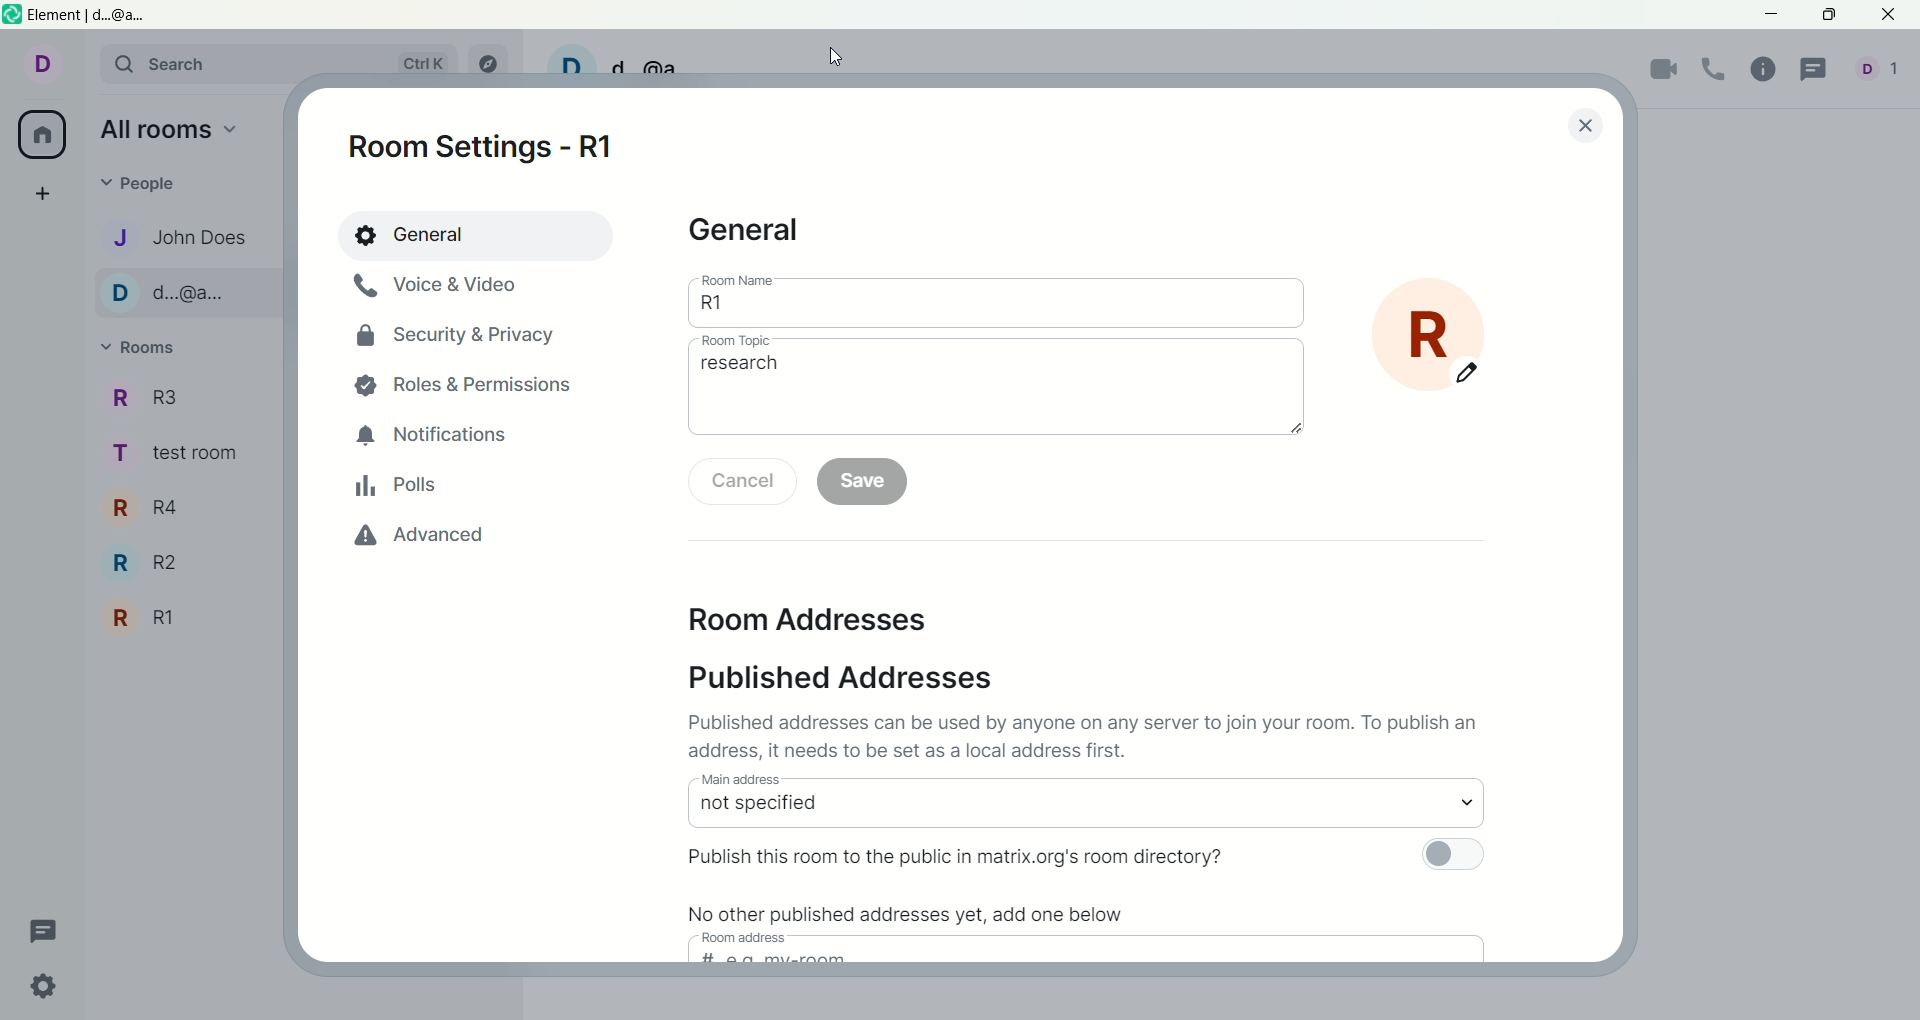 This screenshot has height=1020, width=1920. I want to click on d d..@a, so click(188, 292).